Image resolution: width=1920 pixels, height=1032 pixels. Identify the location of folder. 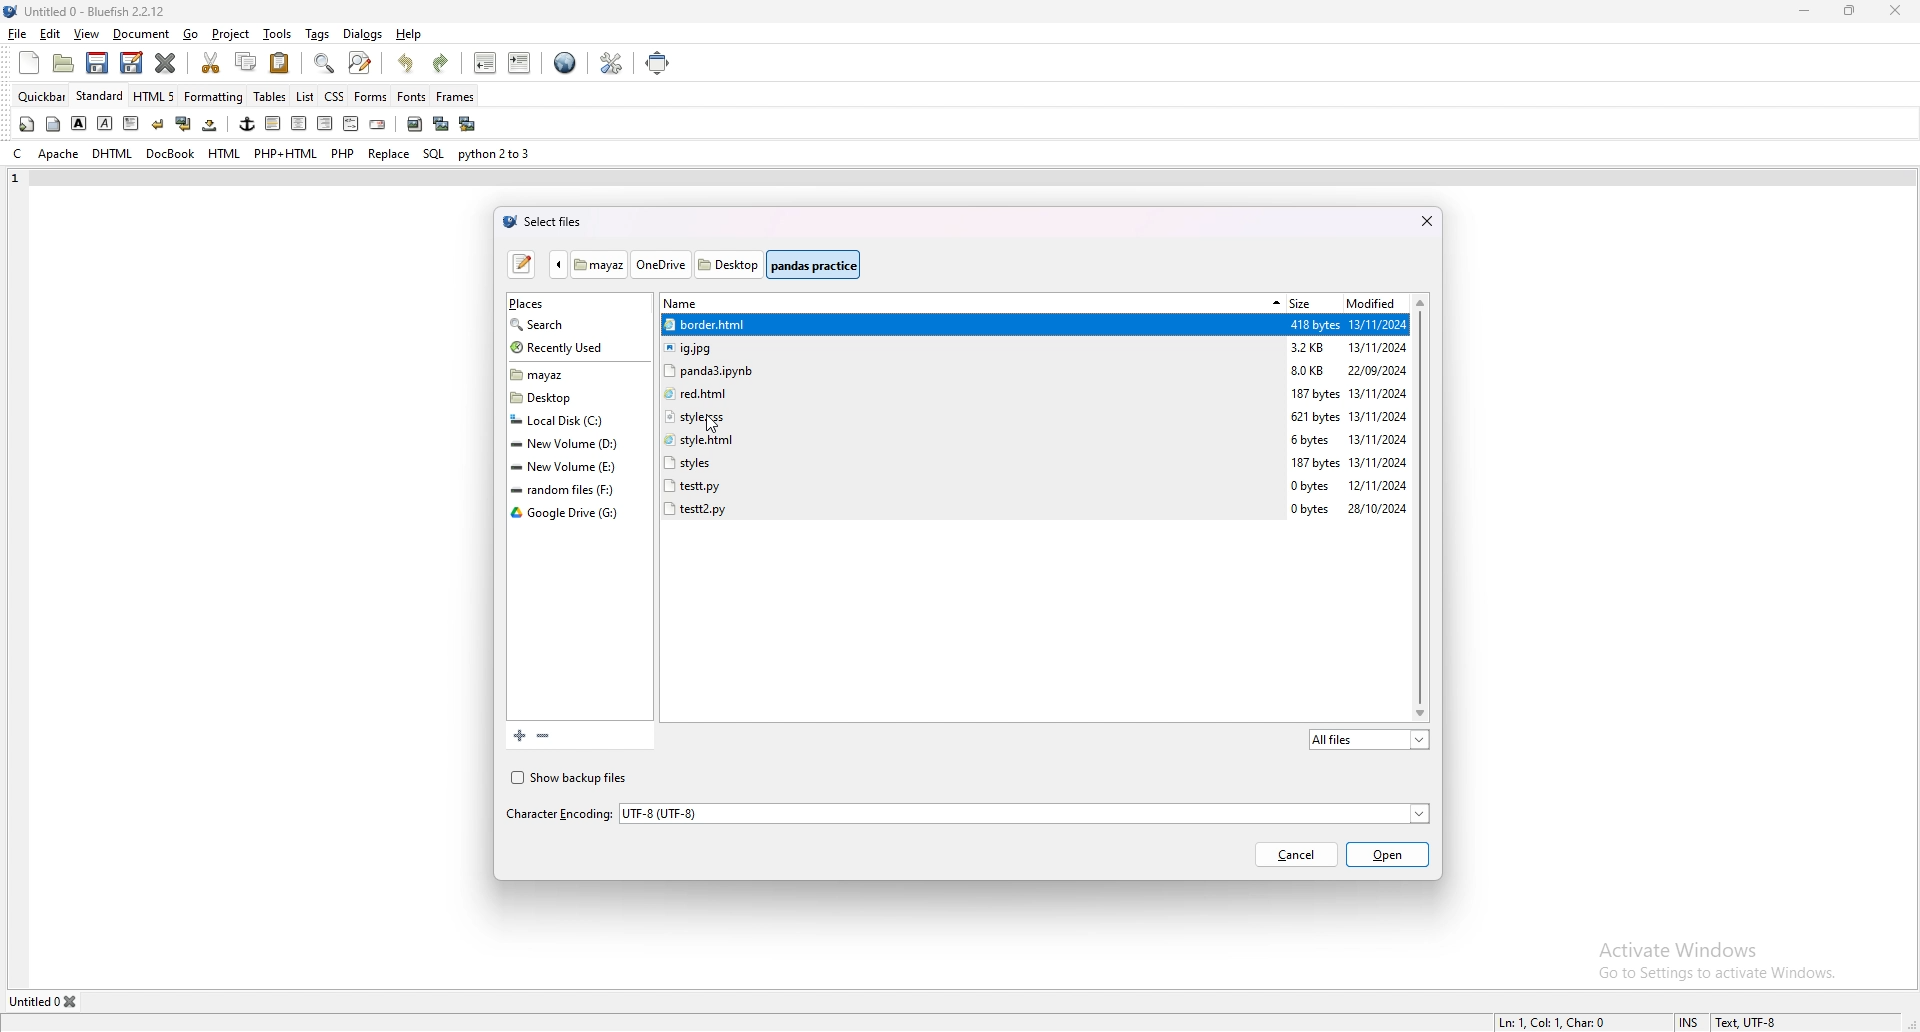
(574, 489).